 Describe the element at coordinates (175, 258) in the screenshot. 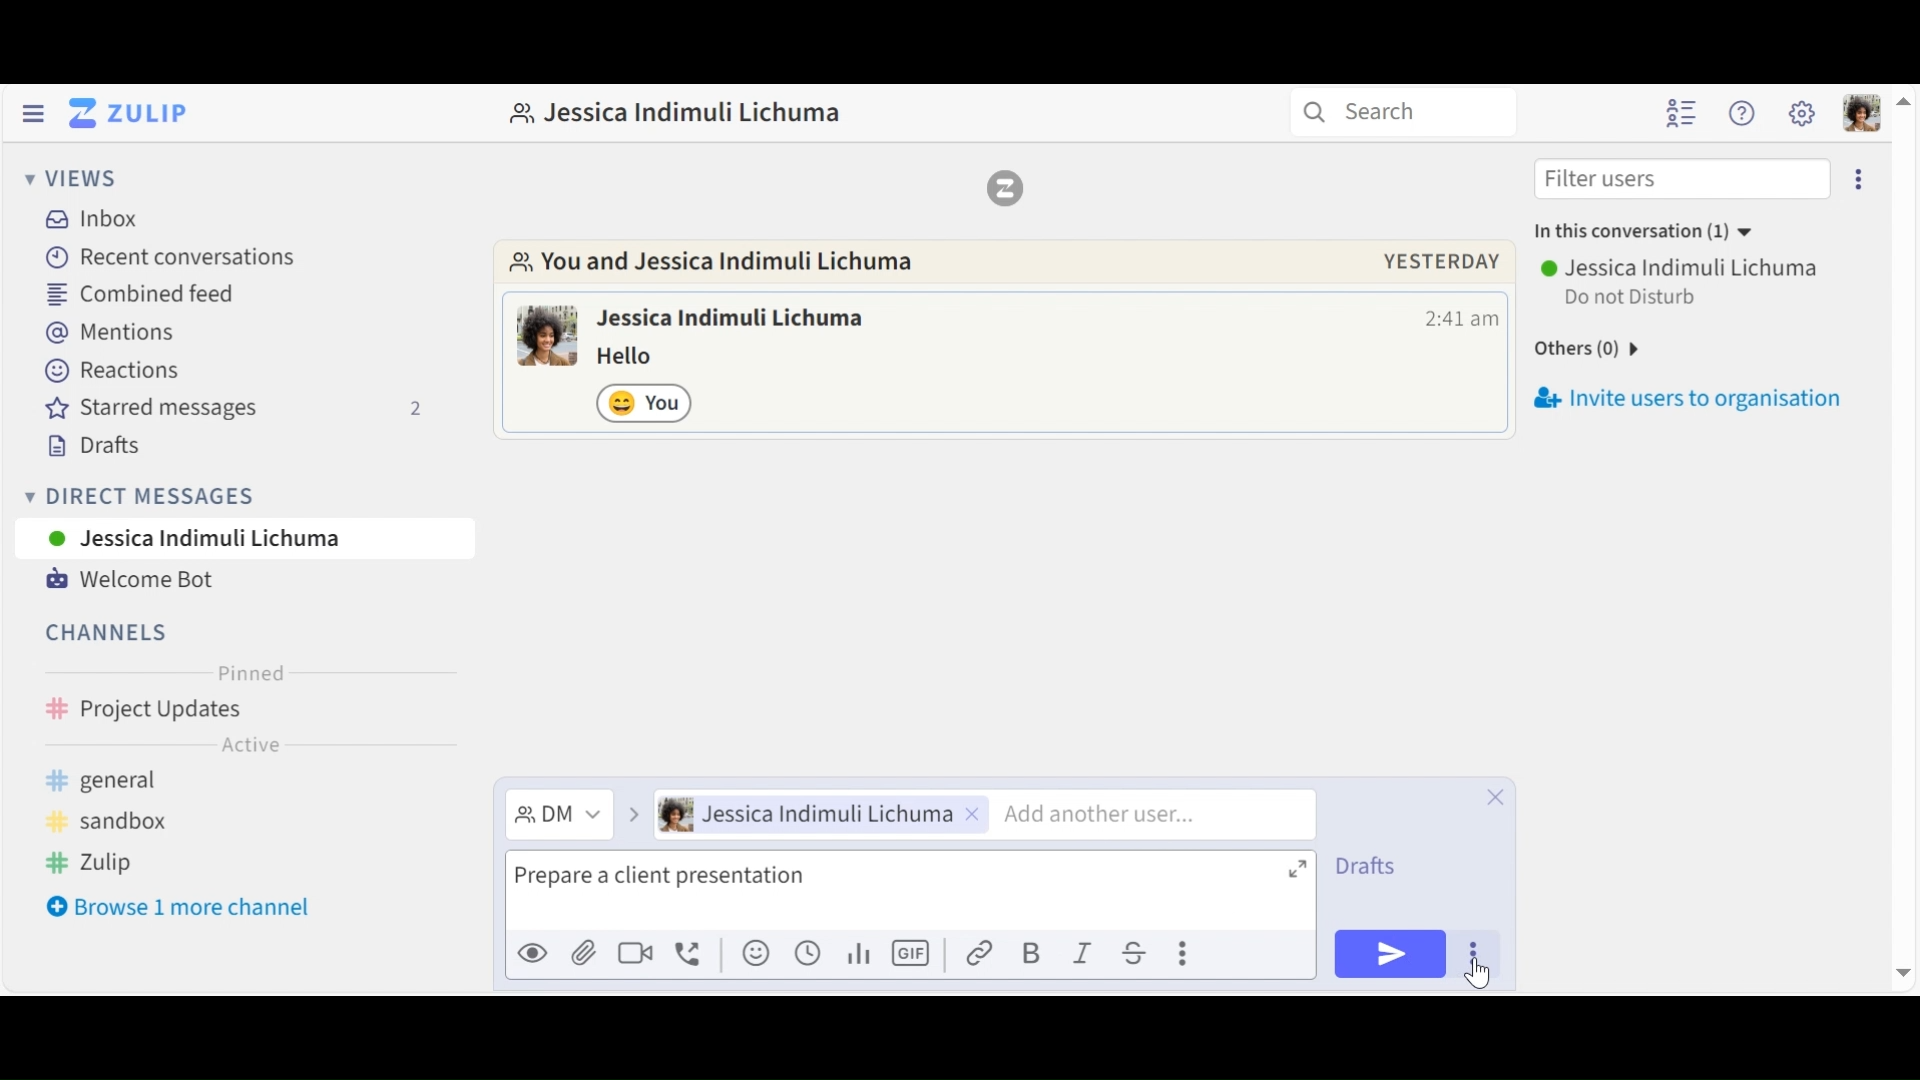

I see `Recent conversations` at that location.